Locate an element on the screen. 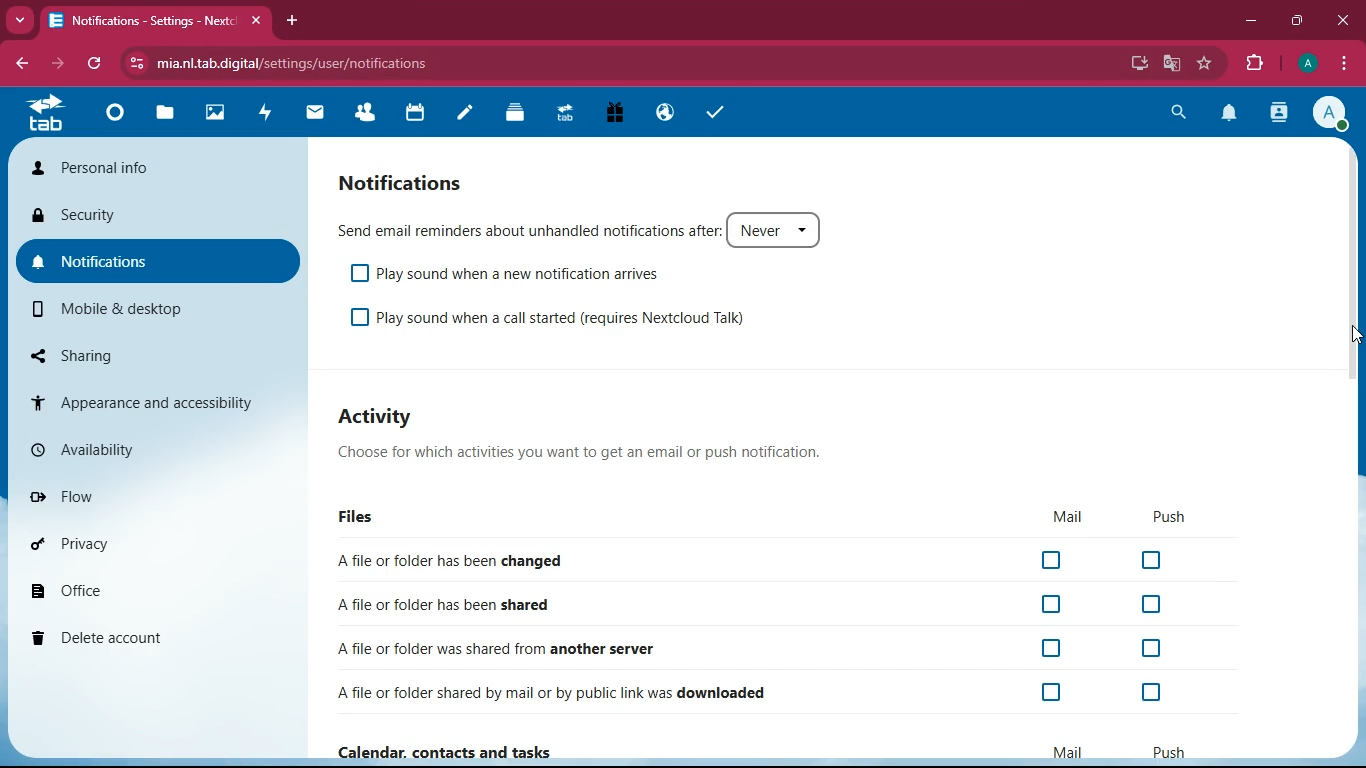 Image resolution: width=1366 pixels, height=768 pixels. files is located at coordinates (164, 117).